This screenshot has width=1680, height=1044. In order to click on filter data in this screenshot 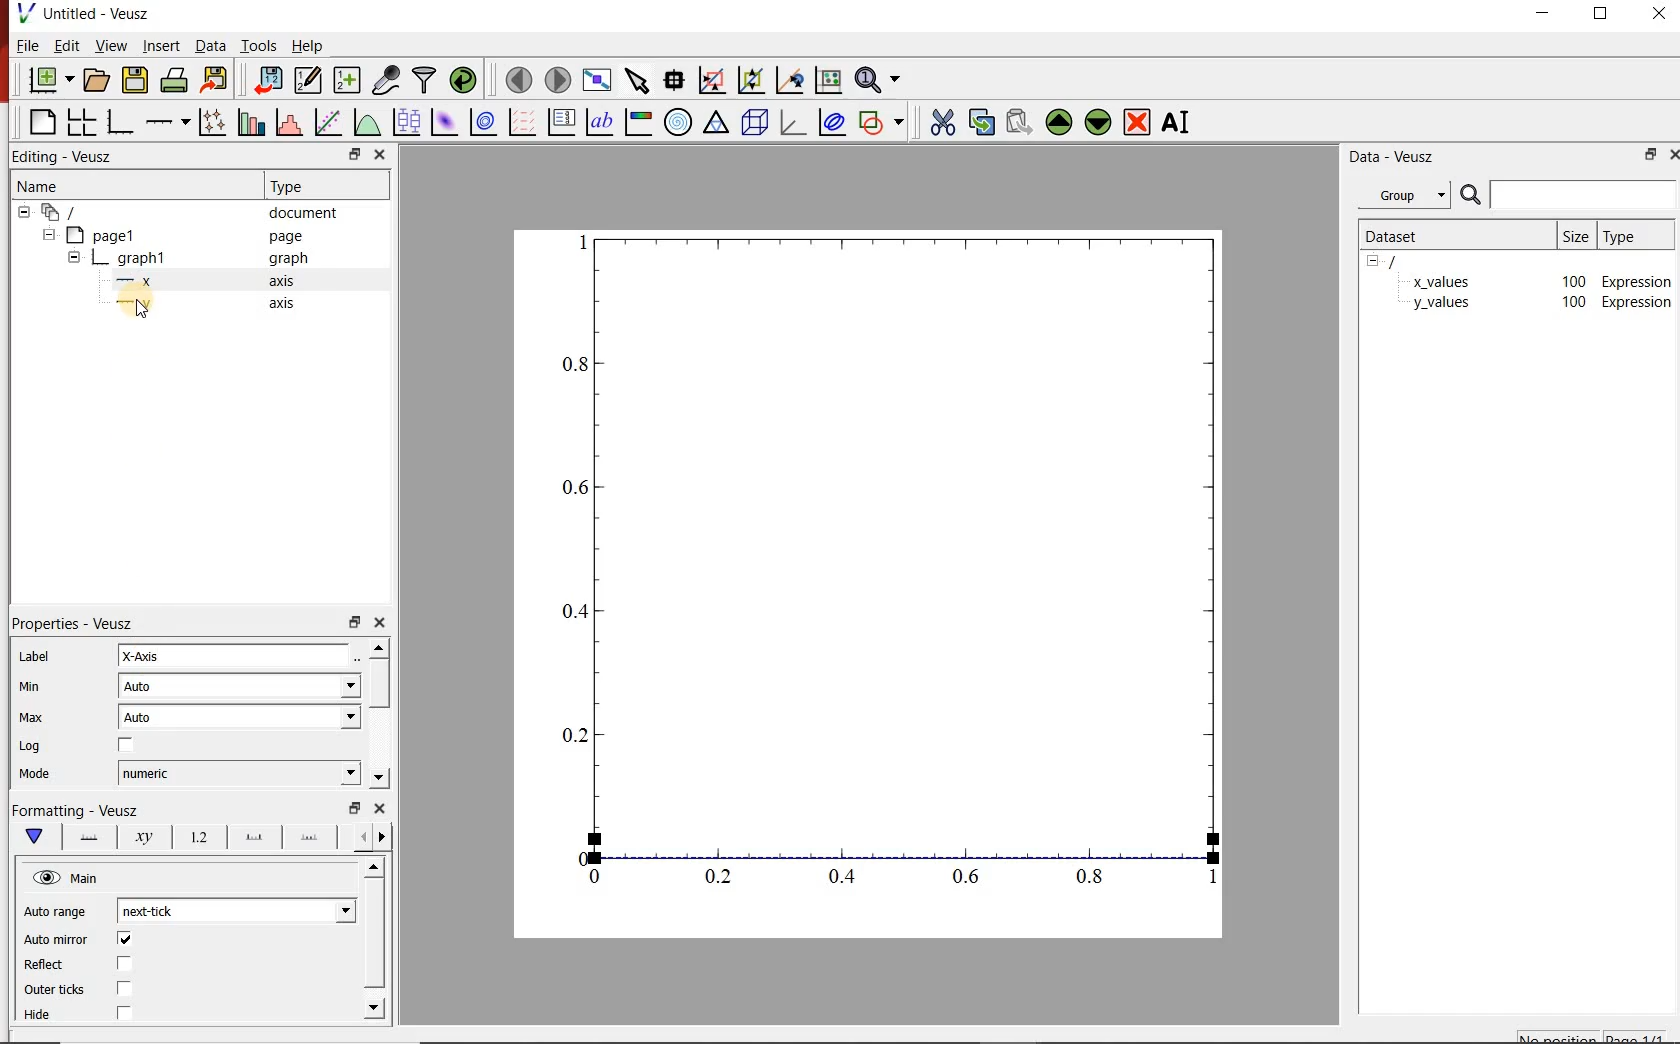, I will do `click(425, 80)`.